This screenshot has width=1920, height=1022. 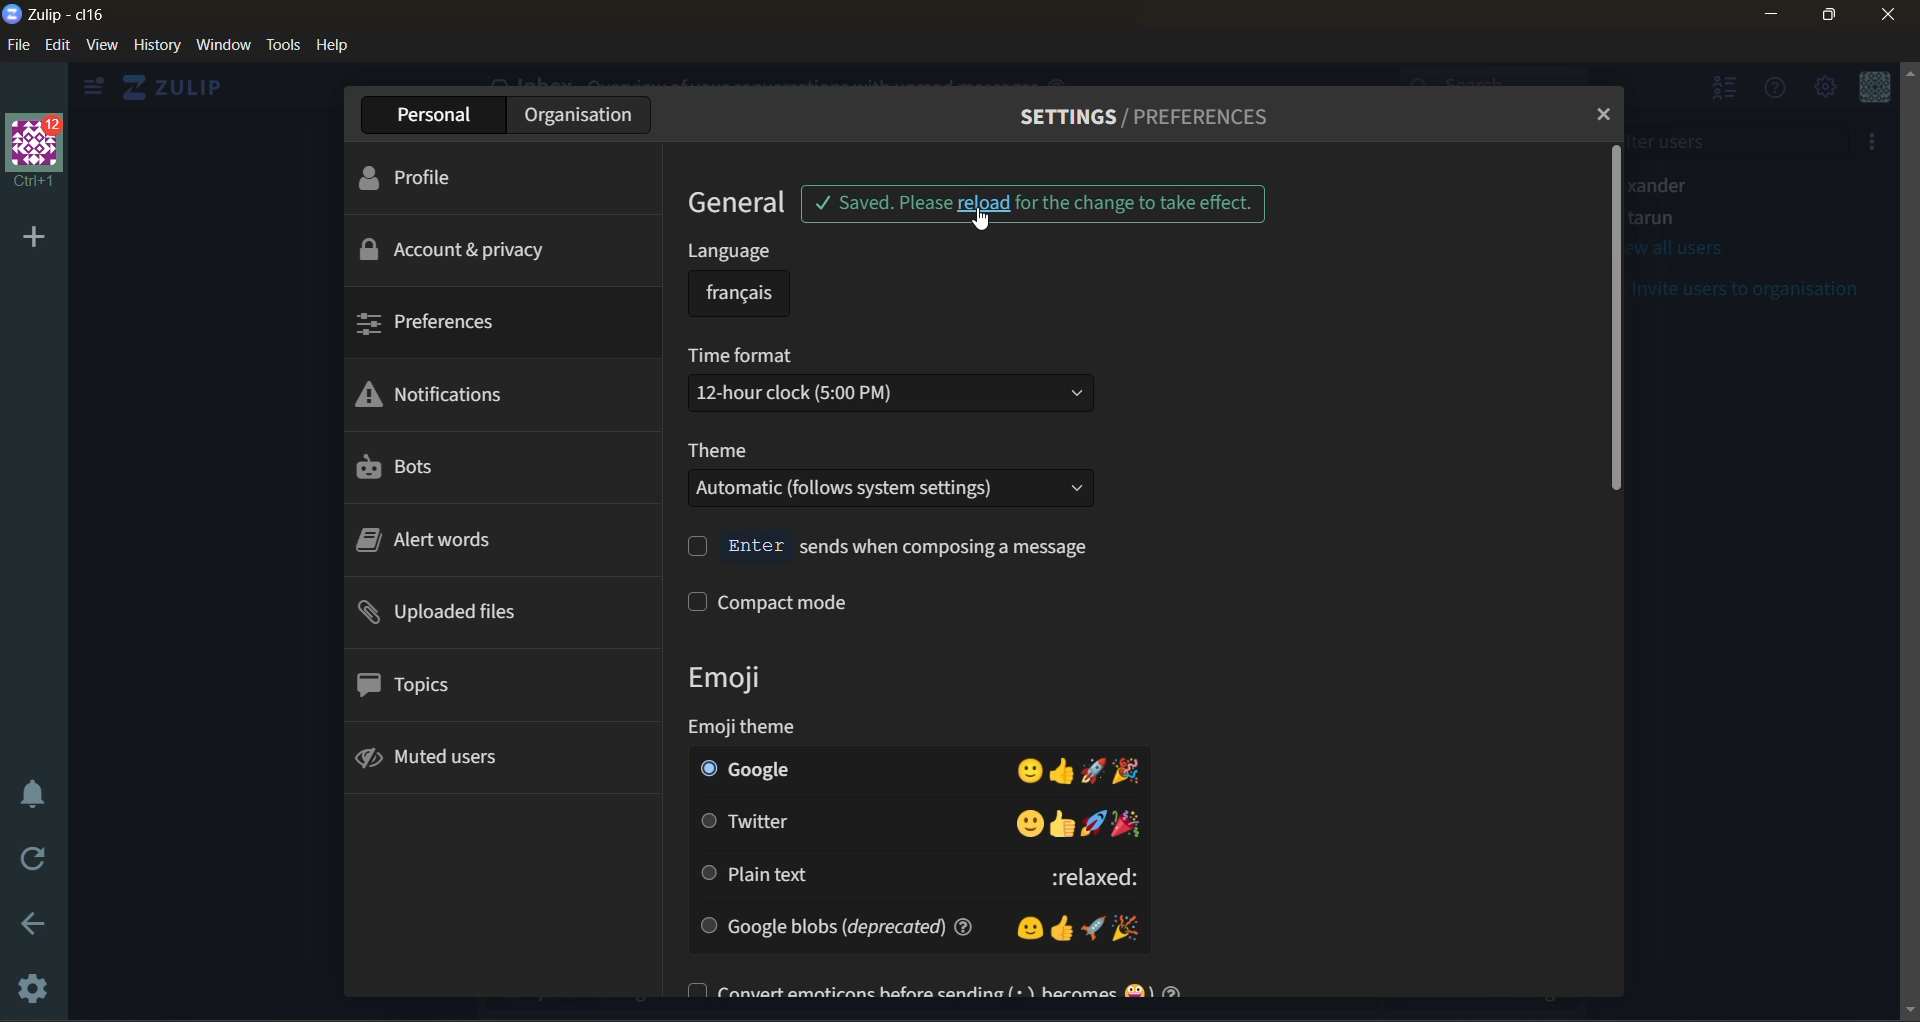 I want to click on bots, so click(x=402, y=465).